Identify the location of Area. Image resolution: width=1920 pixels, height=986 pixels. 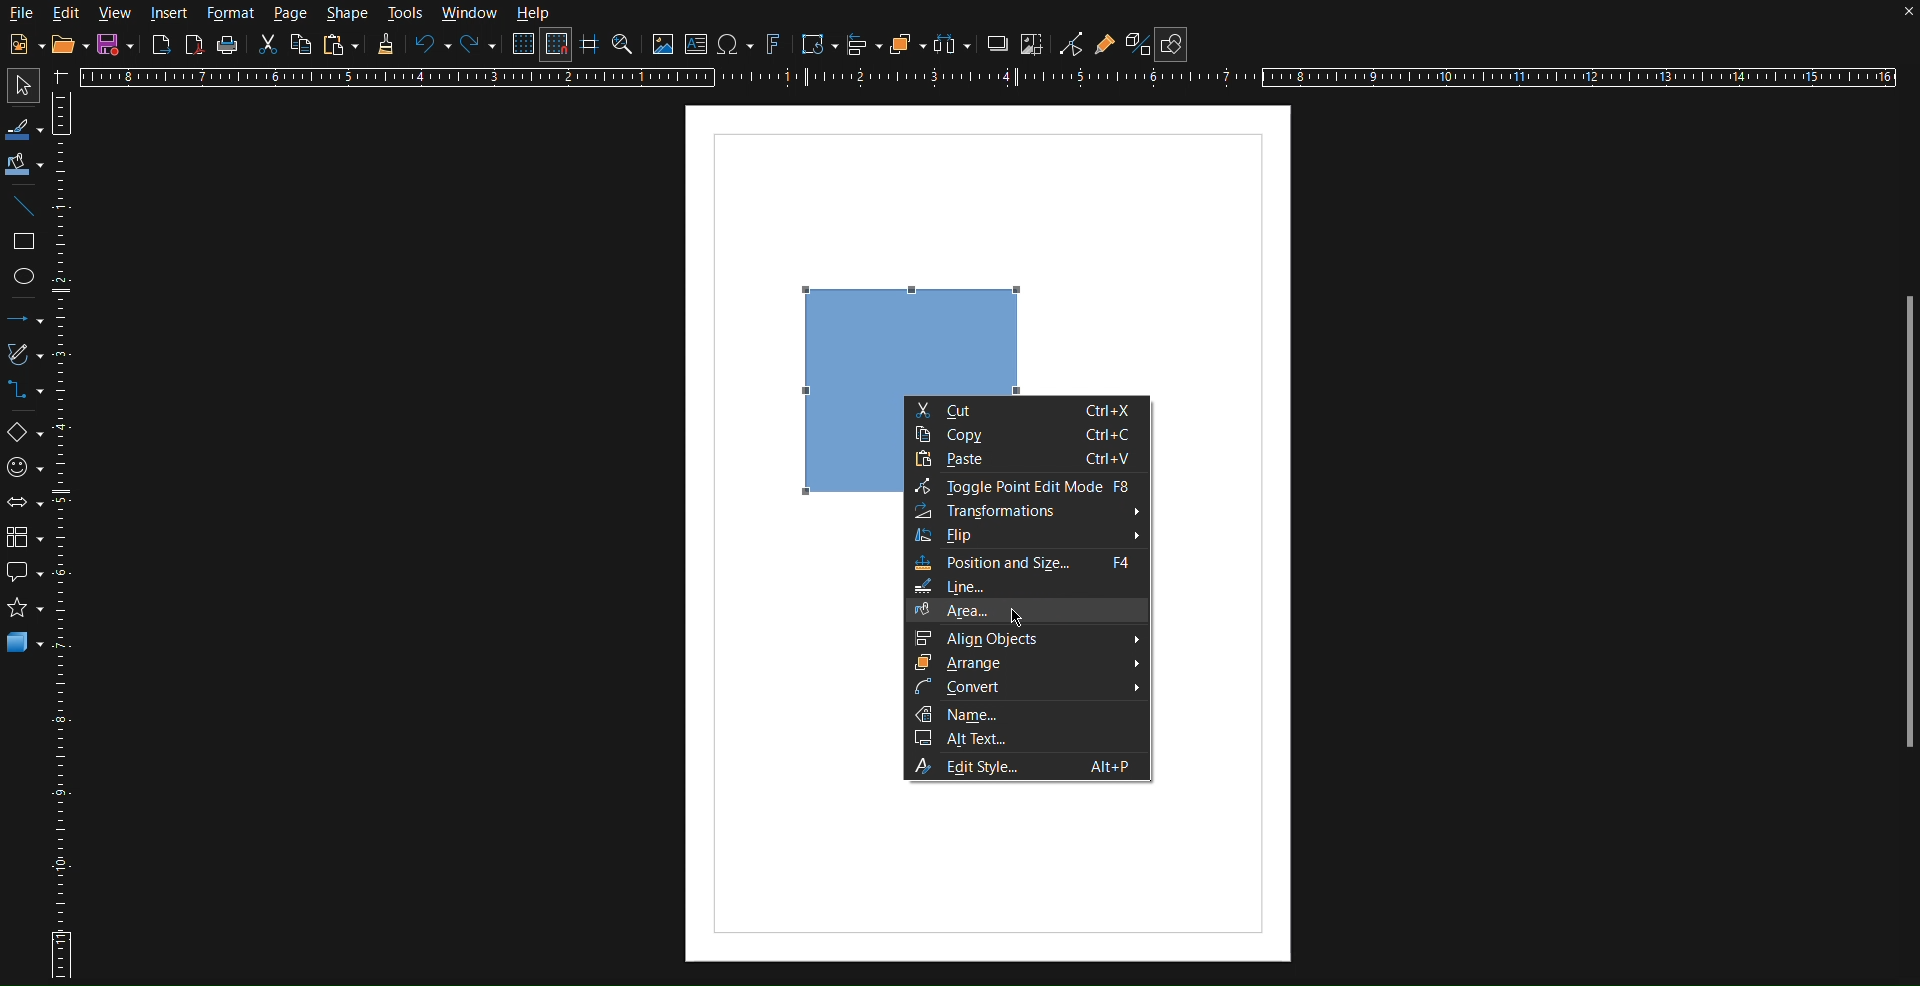
(1024, 610).